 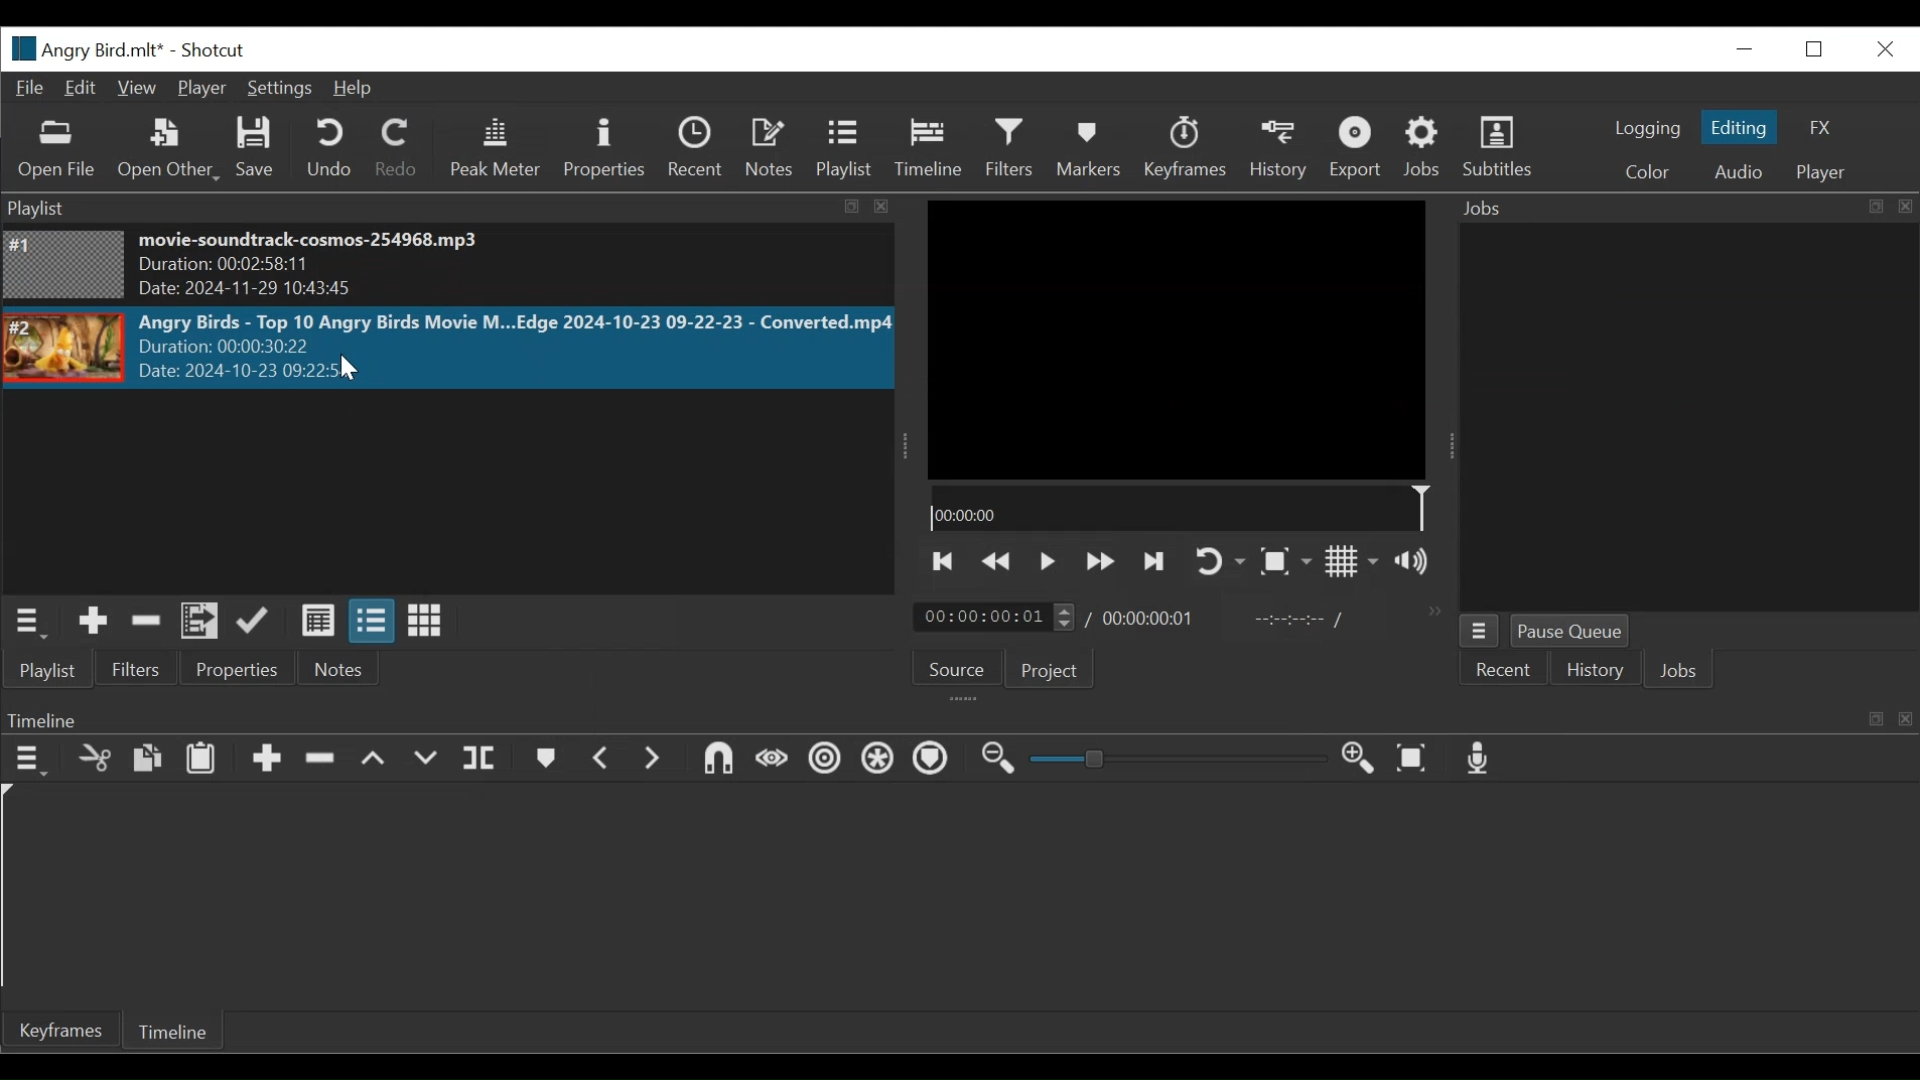 I want to click on Append, so click(x=265, y=759).